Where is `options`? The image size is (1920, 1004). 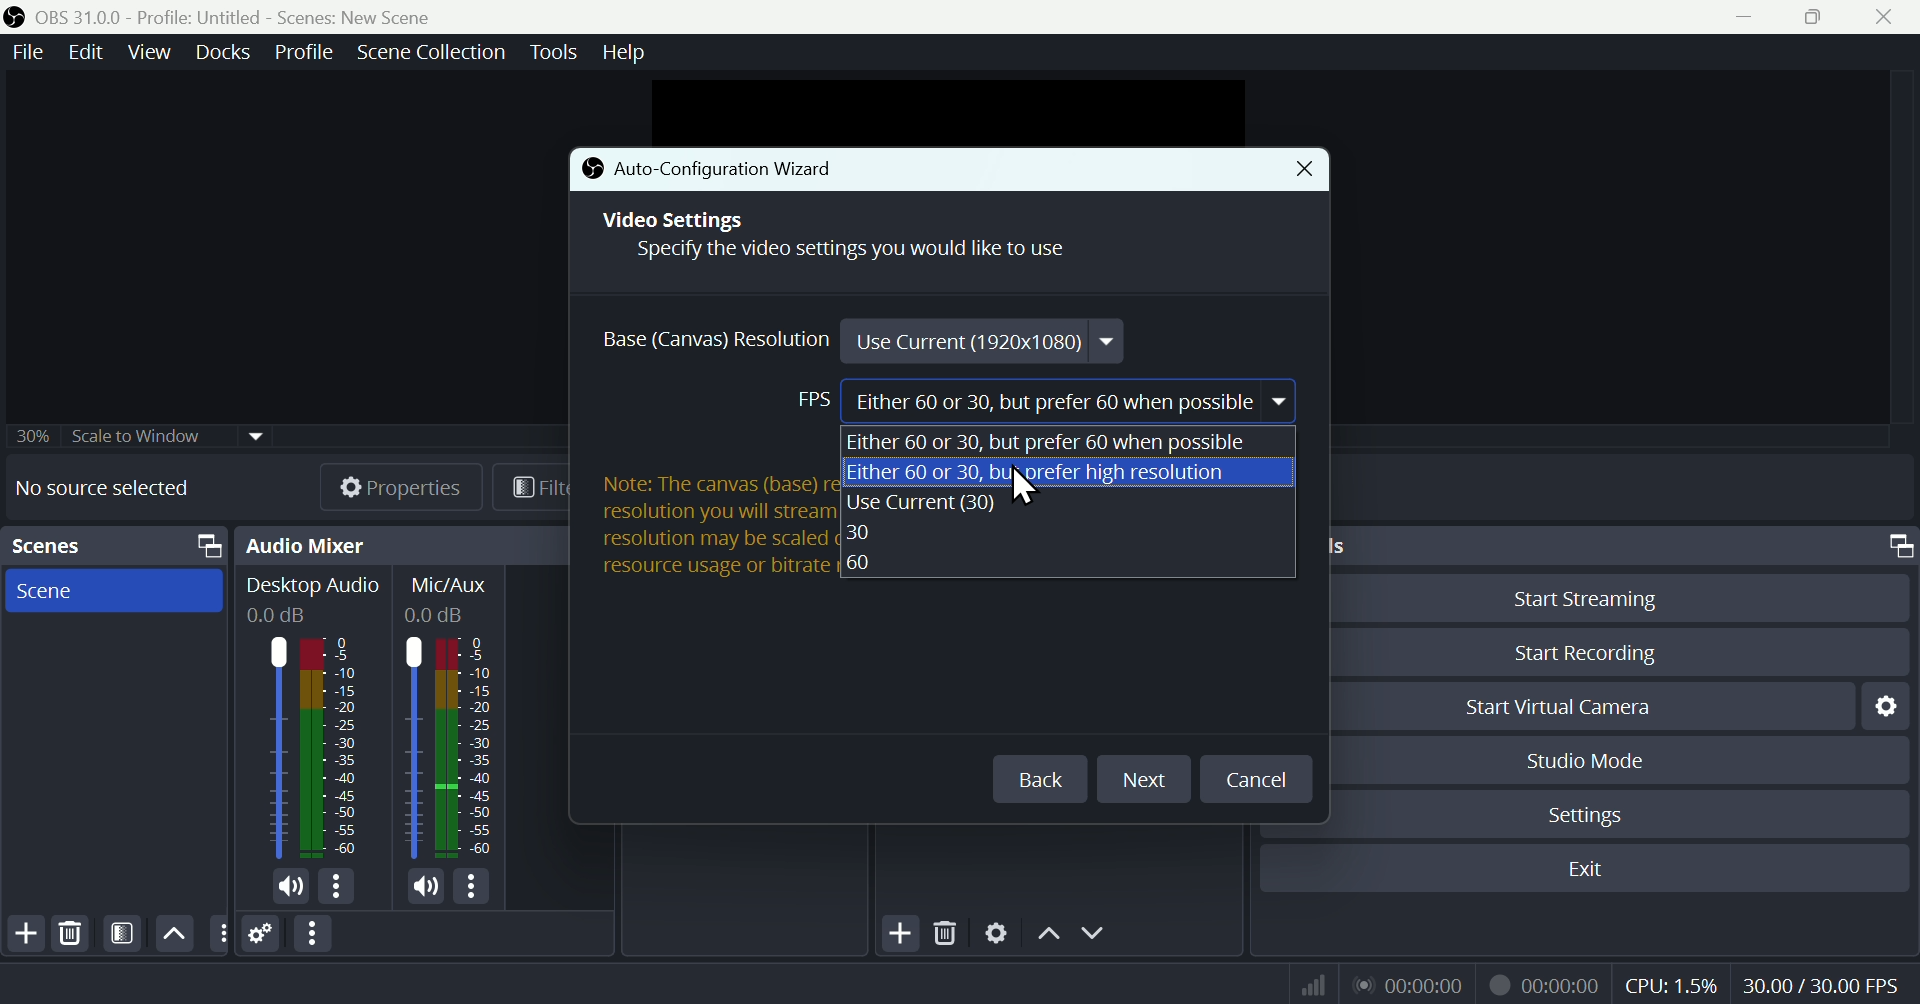 options is located at coordinates (335, 886).